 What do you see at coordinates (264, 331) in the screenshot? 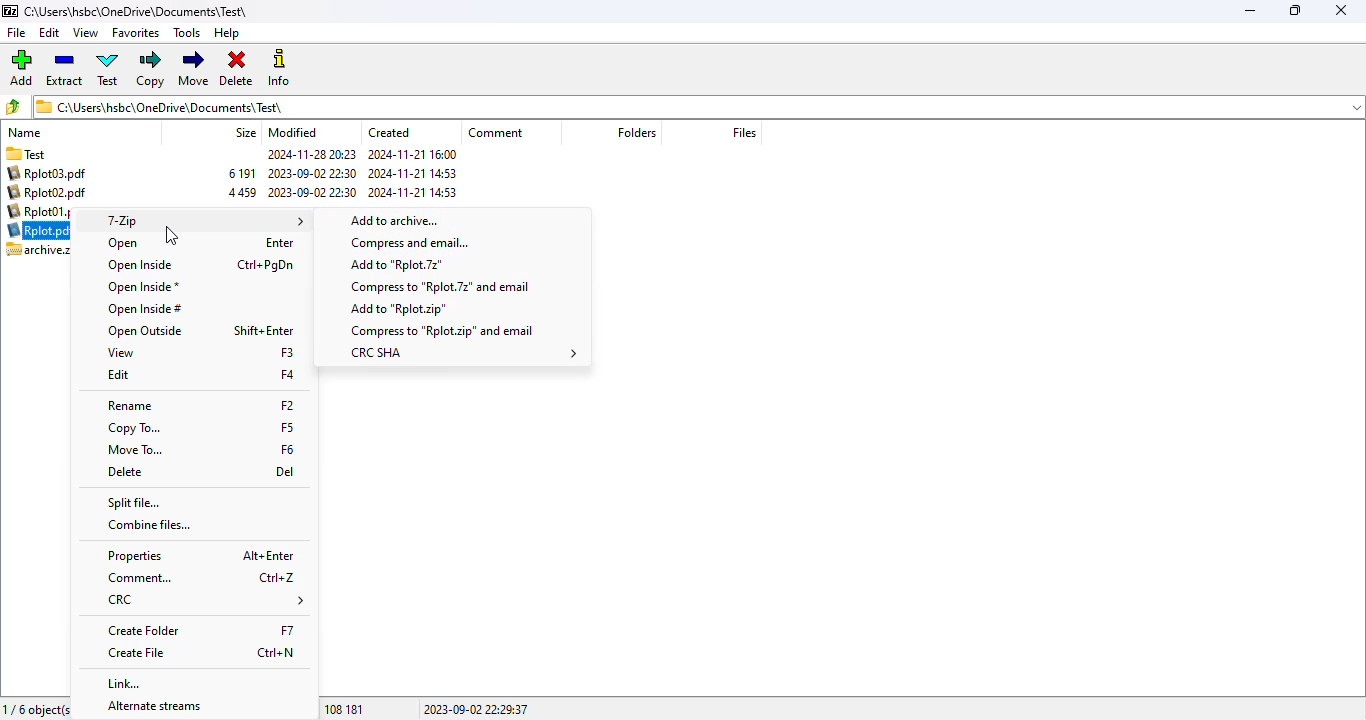
I see `shortcut for open outside` at bounding box center [264, 331].